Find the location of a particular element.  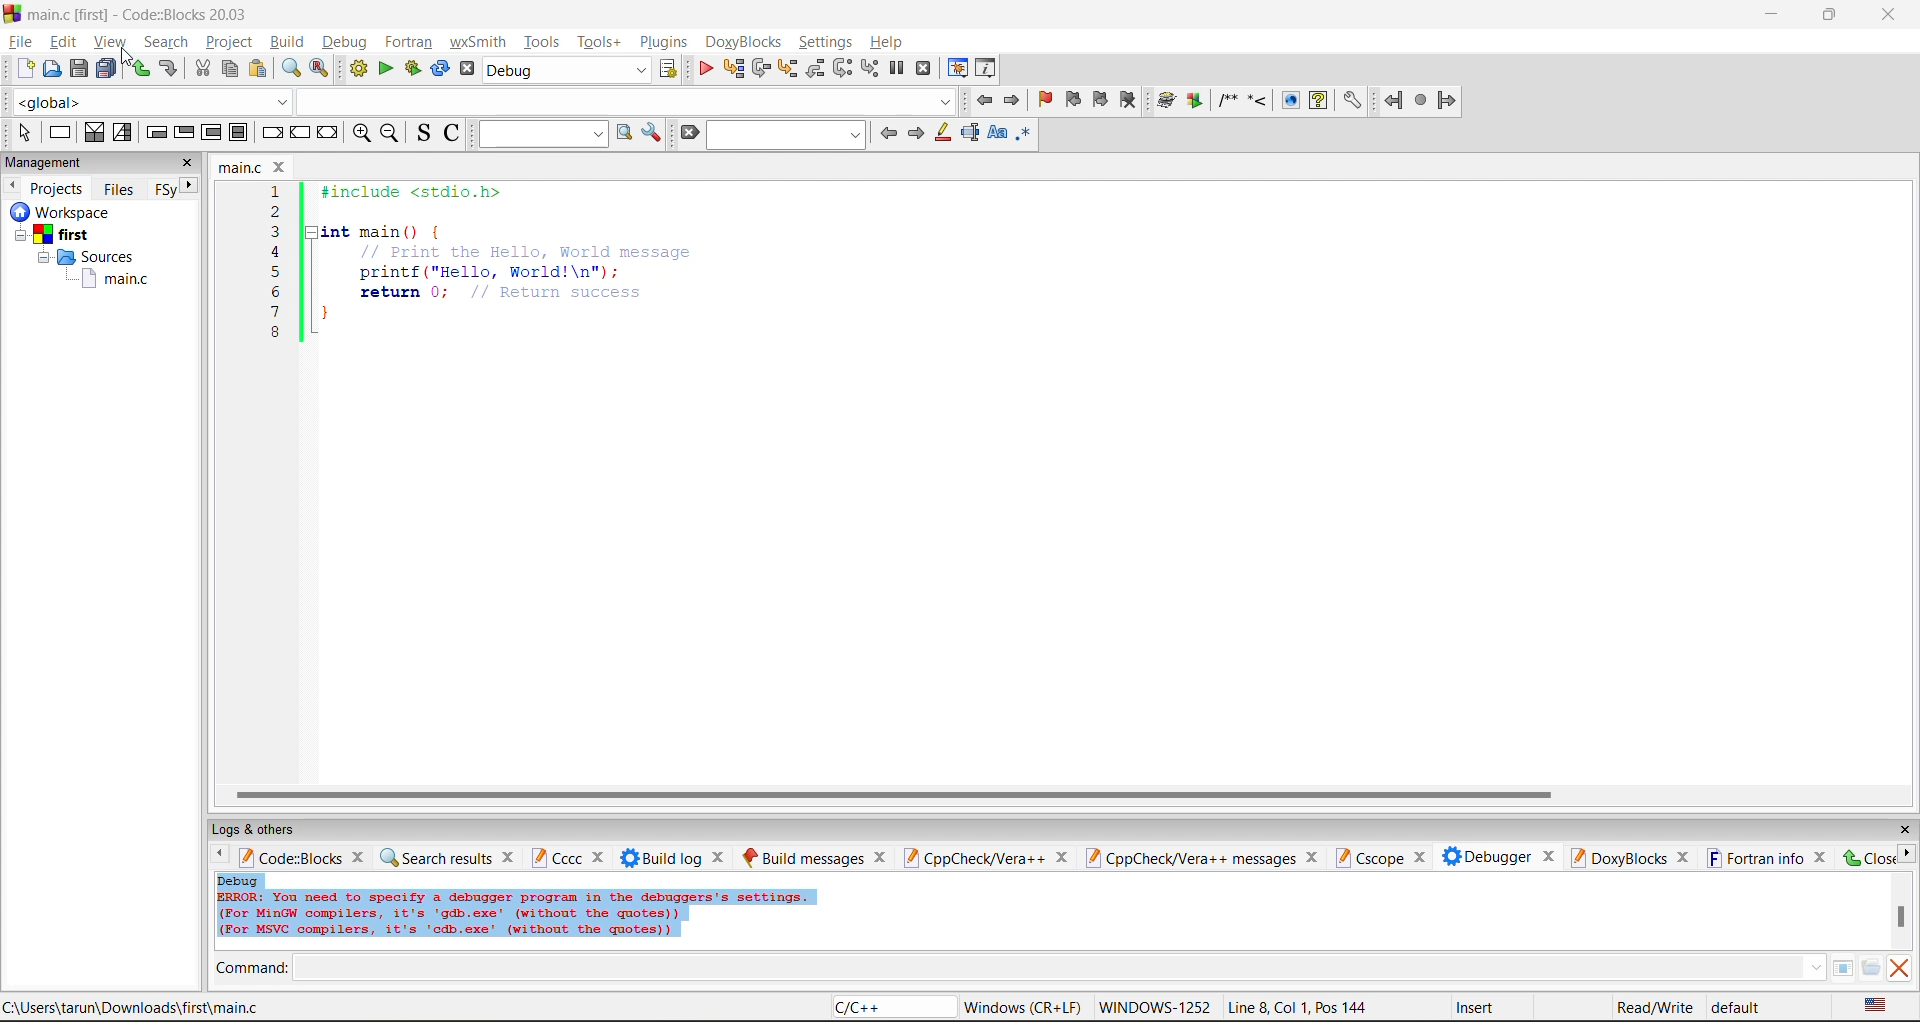

Extract is located at coordinates (1194, 100).